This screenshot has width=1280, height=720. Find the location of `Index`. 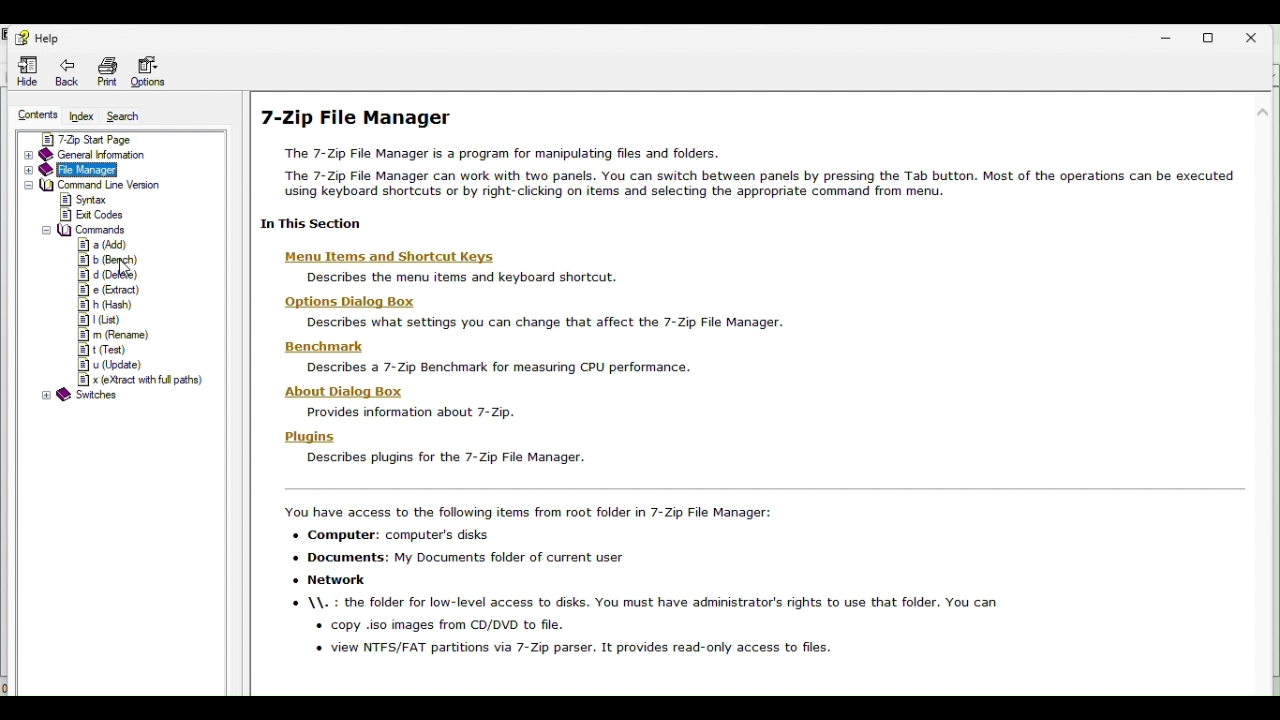

Index is located at coordinates (81, 118).